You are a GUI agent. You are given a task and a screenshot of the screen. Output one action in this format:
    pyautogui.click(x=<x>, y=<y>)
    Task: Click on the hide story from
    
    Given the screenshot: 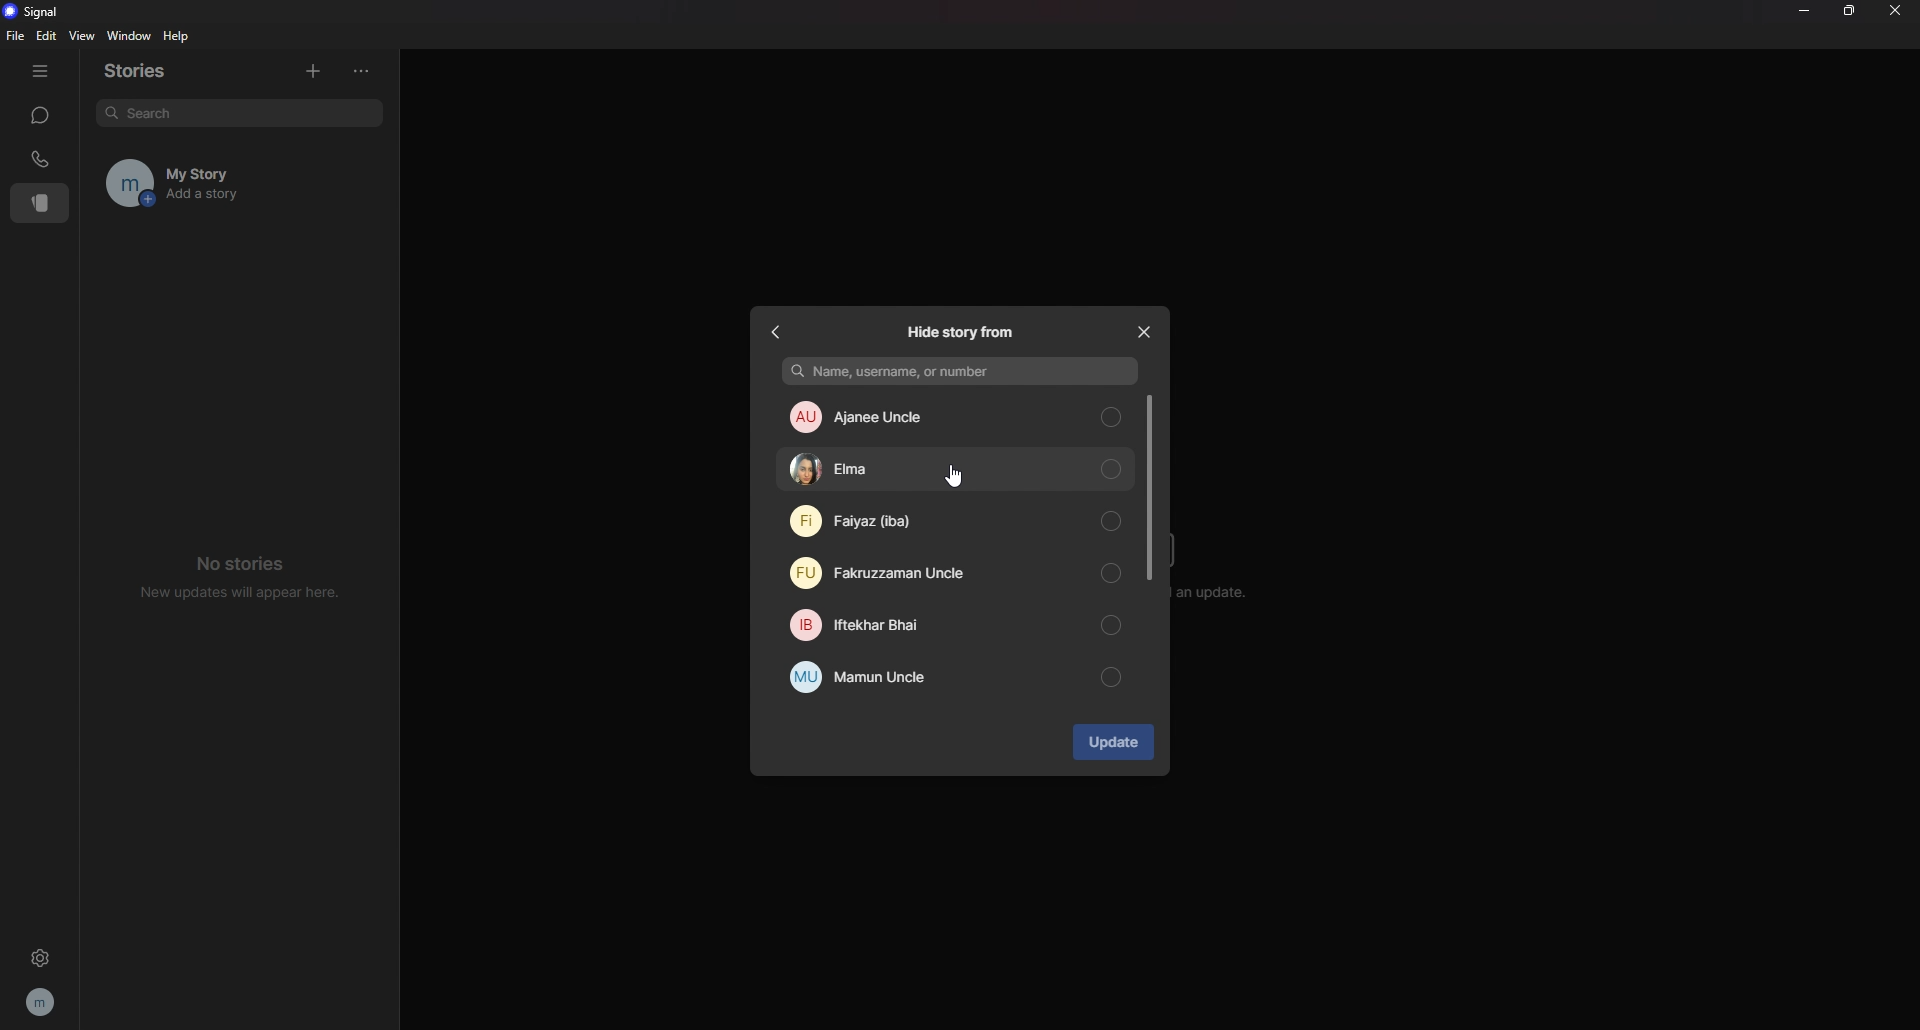 What is the action you would take?
    pyautogui.click(x=961, y=335)
    